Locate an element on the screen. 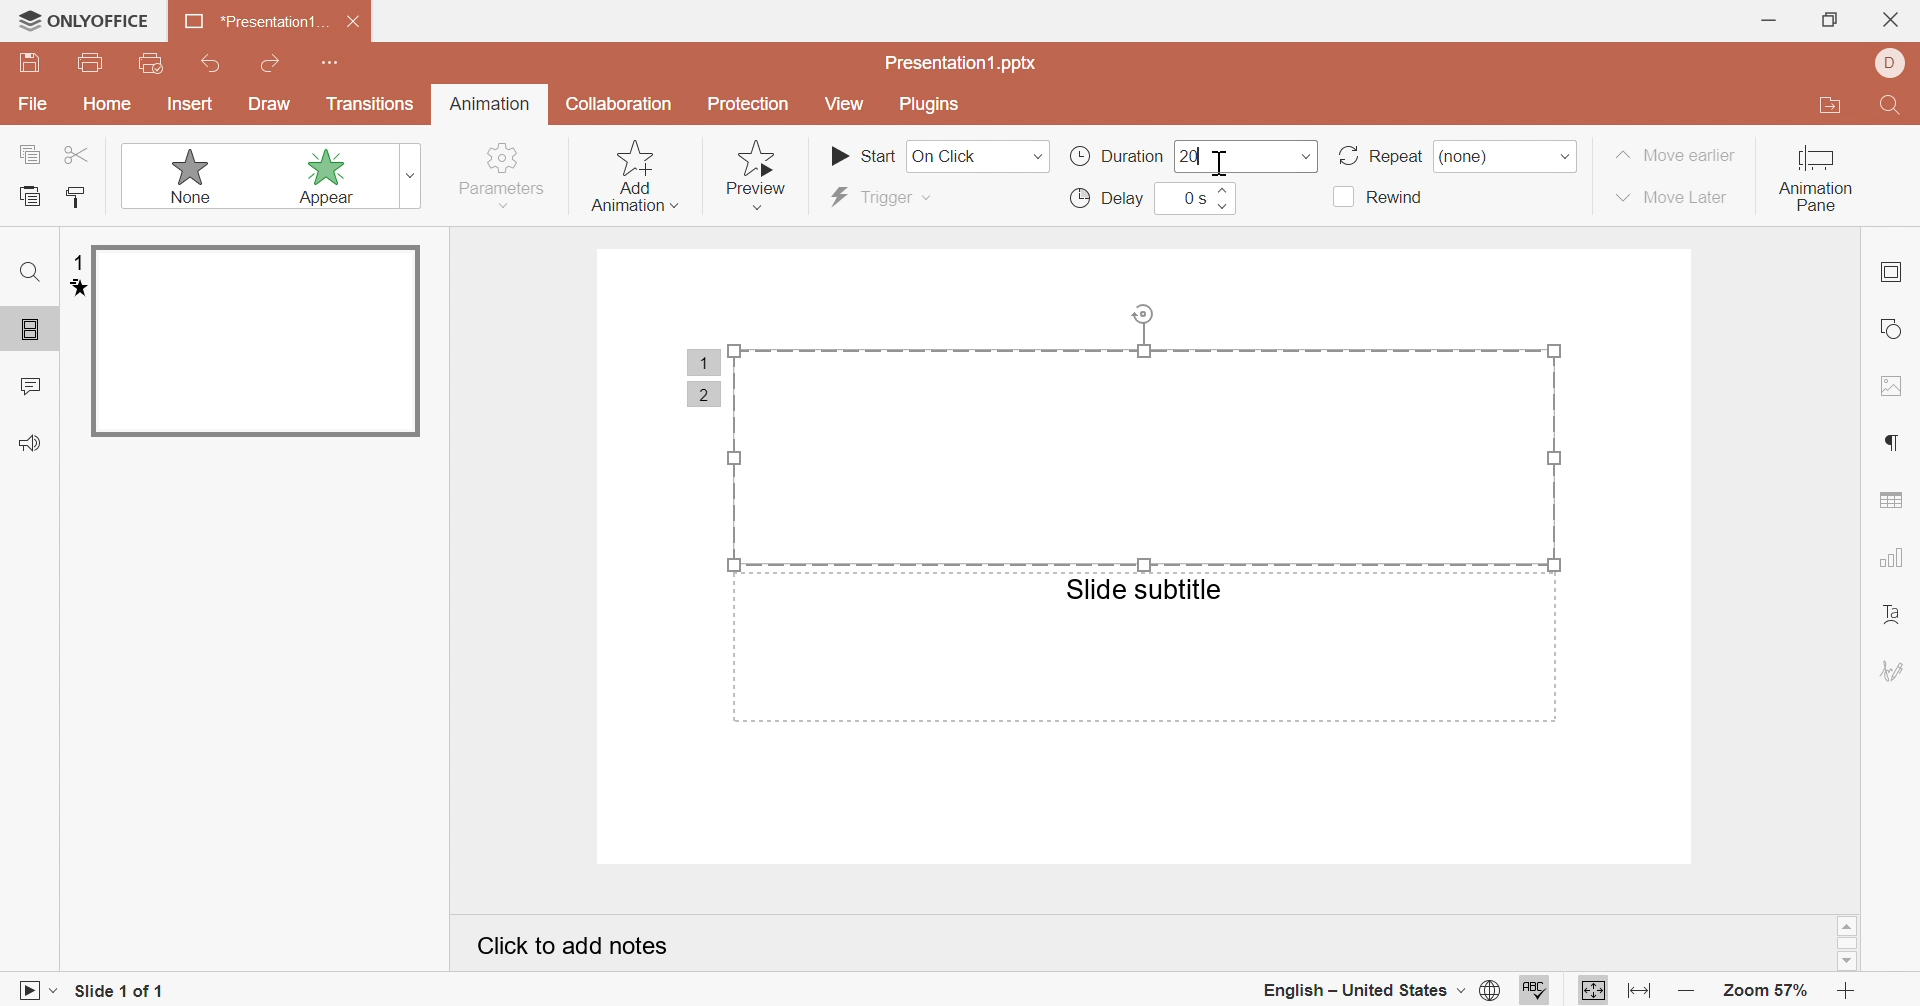  scroll bar is located at coordinates (1848, 945).